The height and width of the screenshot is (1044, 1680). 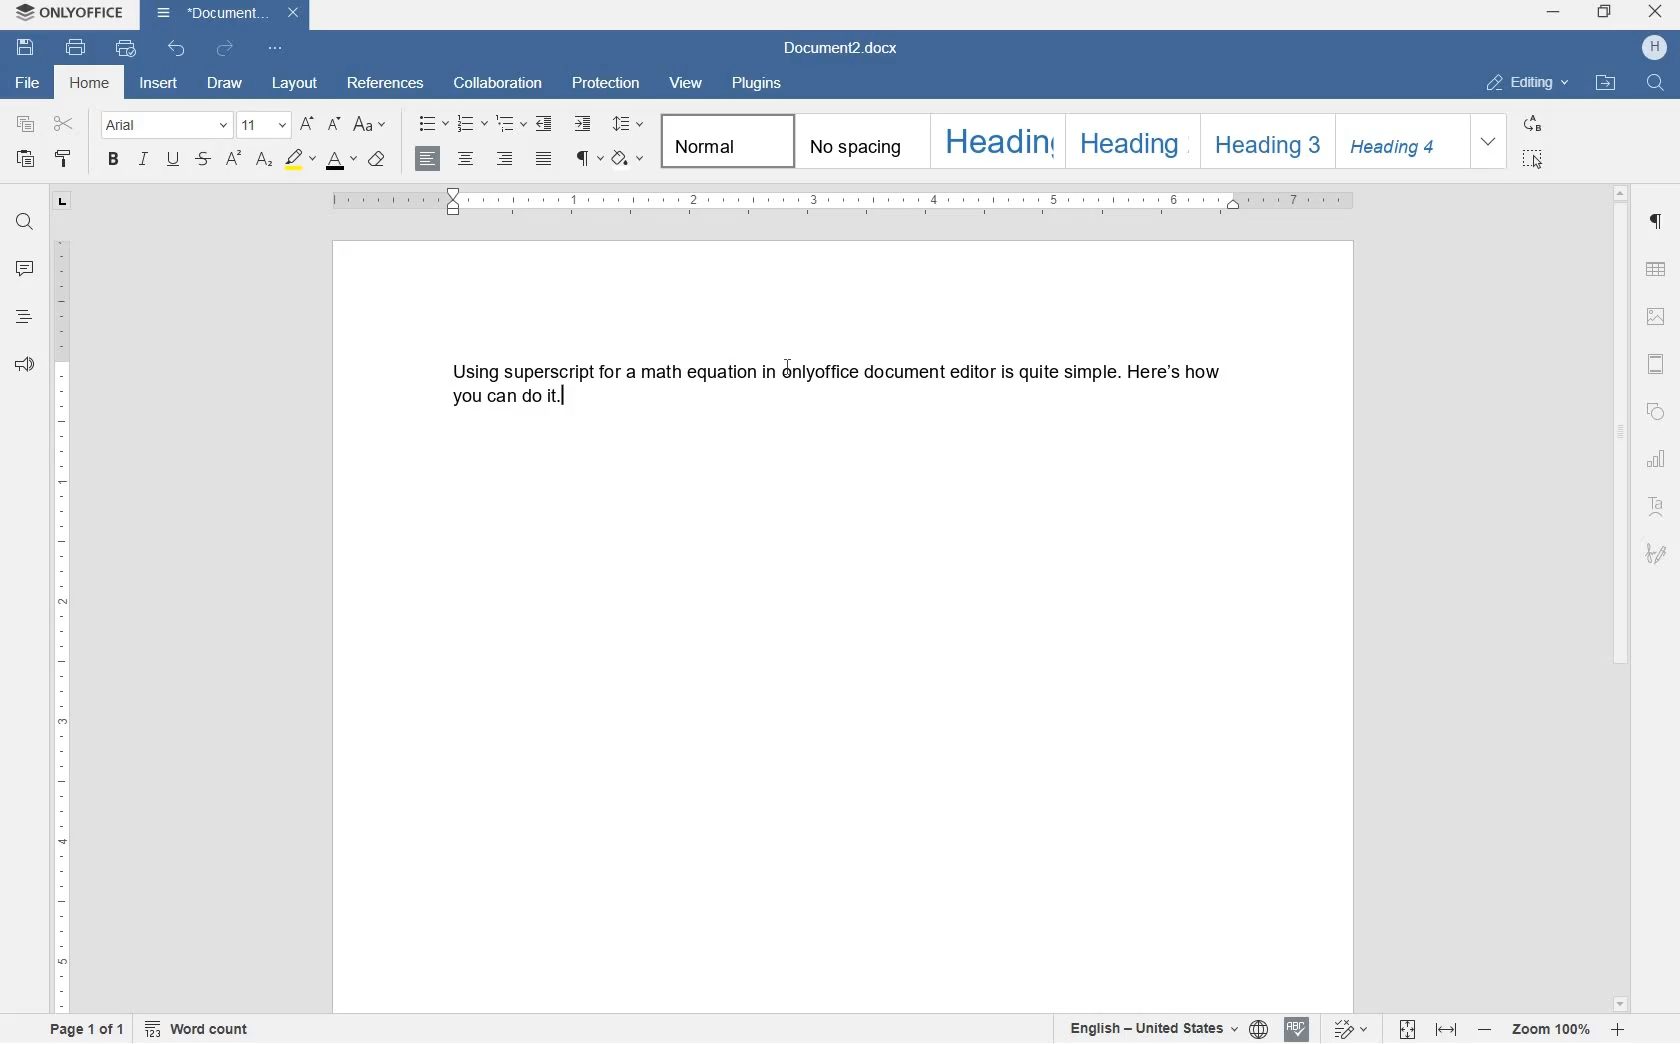 I want to click on change case, so click(x=372, y=125).